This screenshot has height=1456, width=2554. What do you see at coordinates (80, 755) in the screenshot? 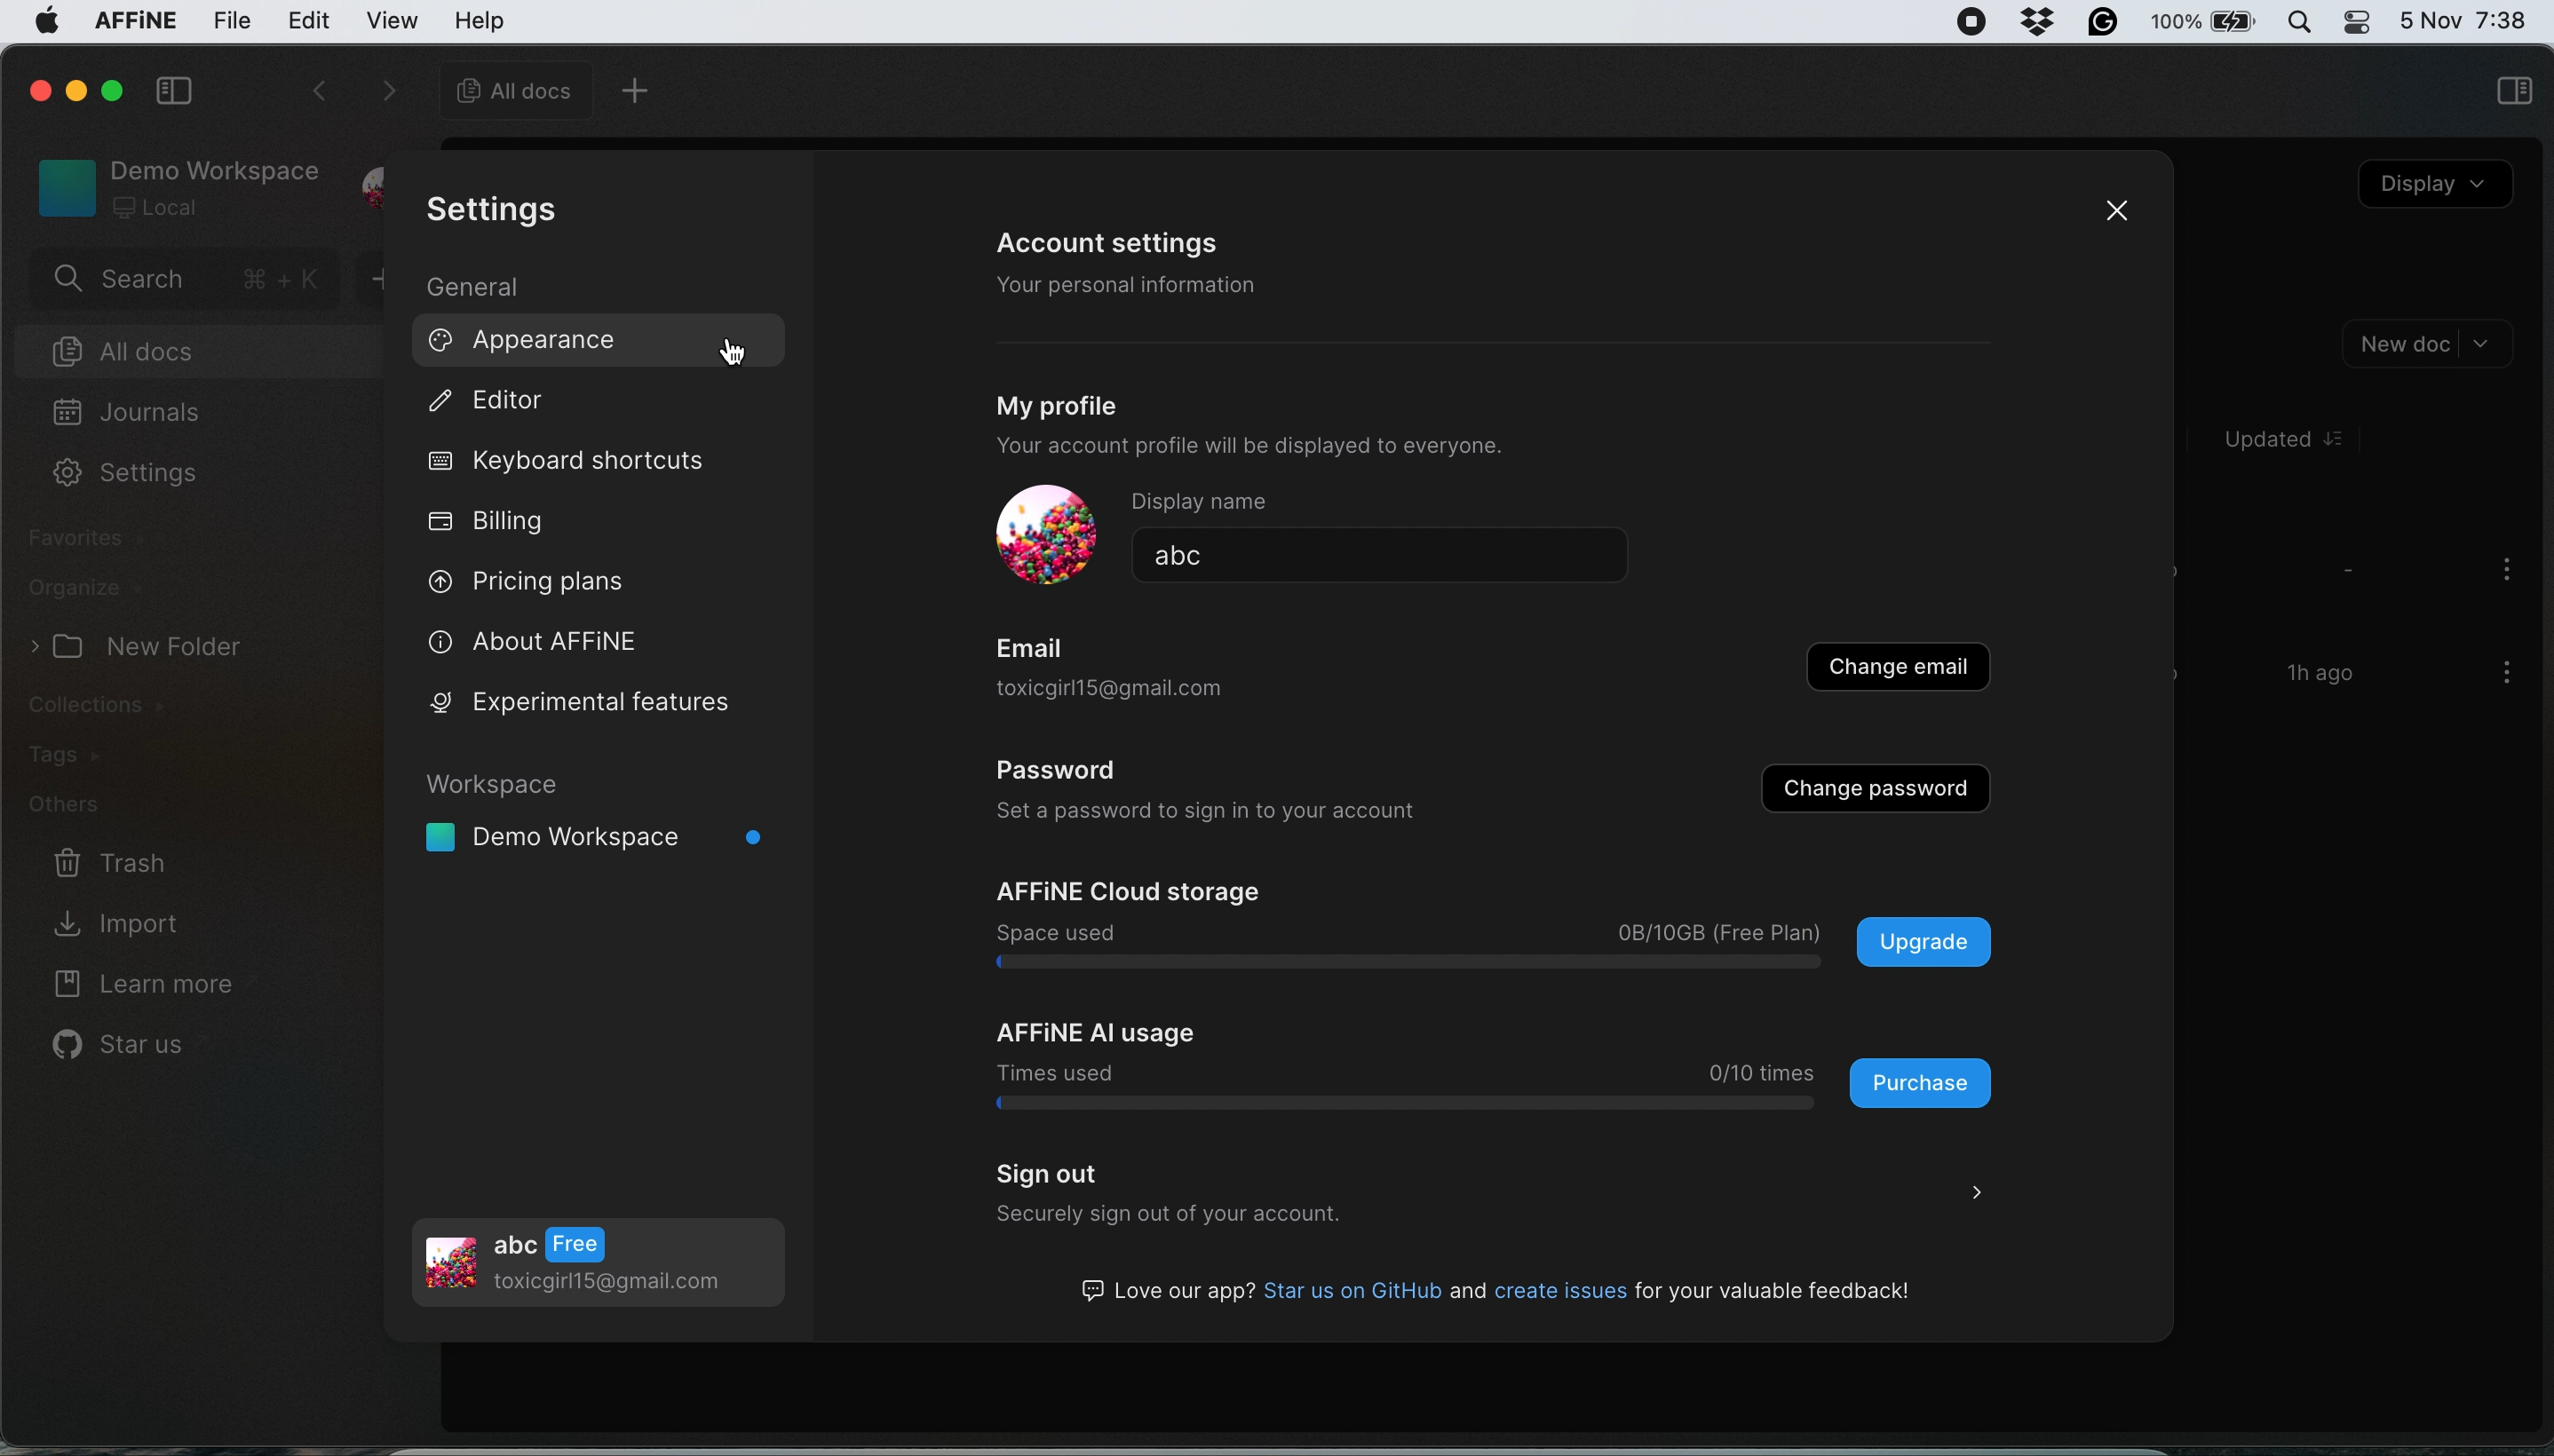
I see `tags` at bounding box center [80, 755].